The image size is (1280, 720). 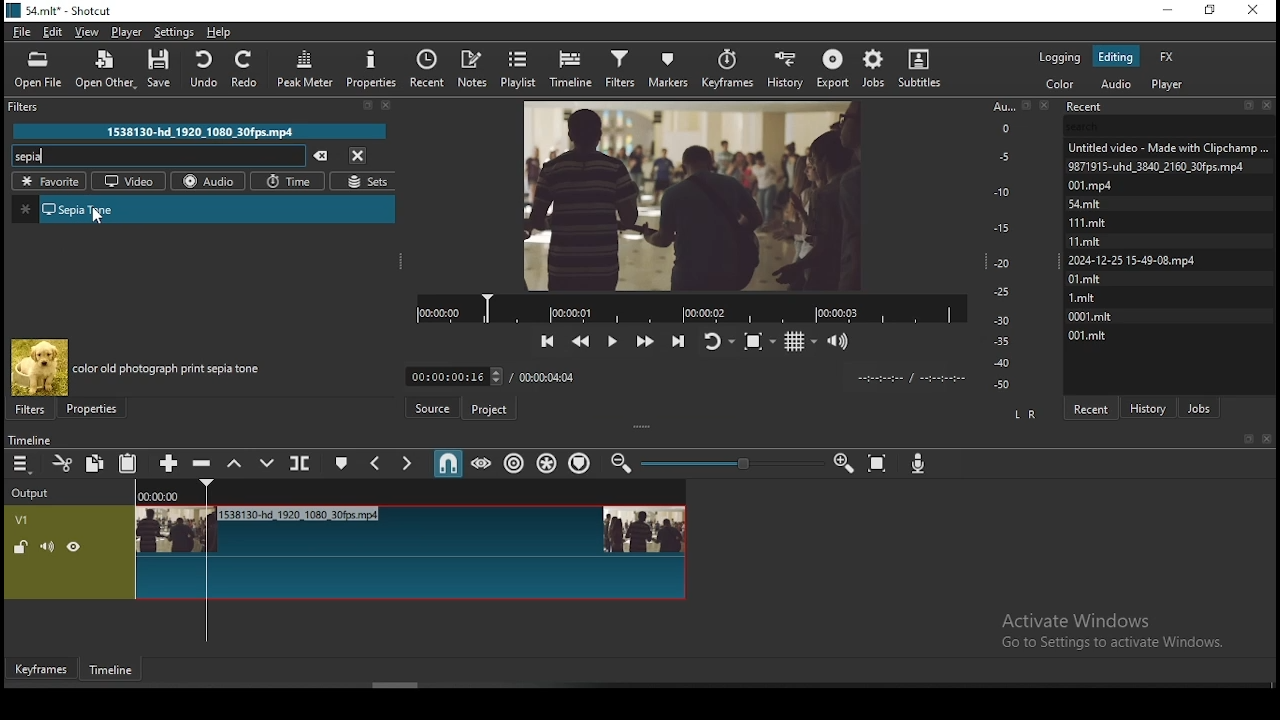 I want to click on Untitled video - Made with Clipchamp..., so click(x=1172, y=147).